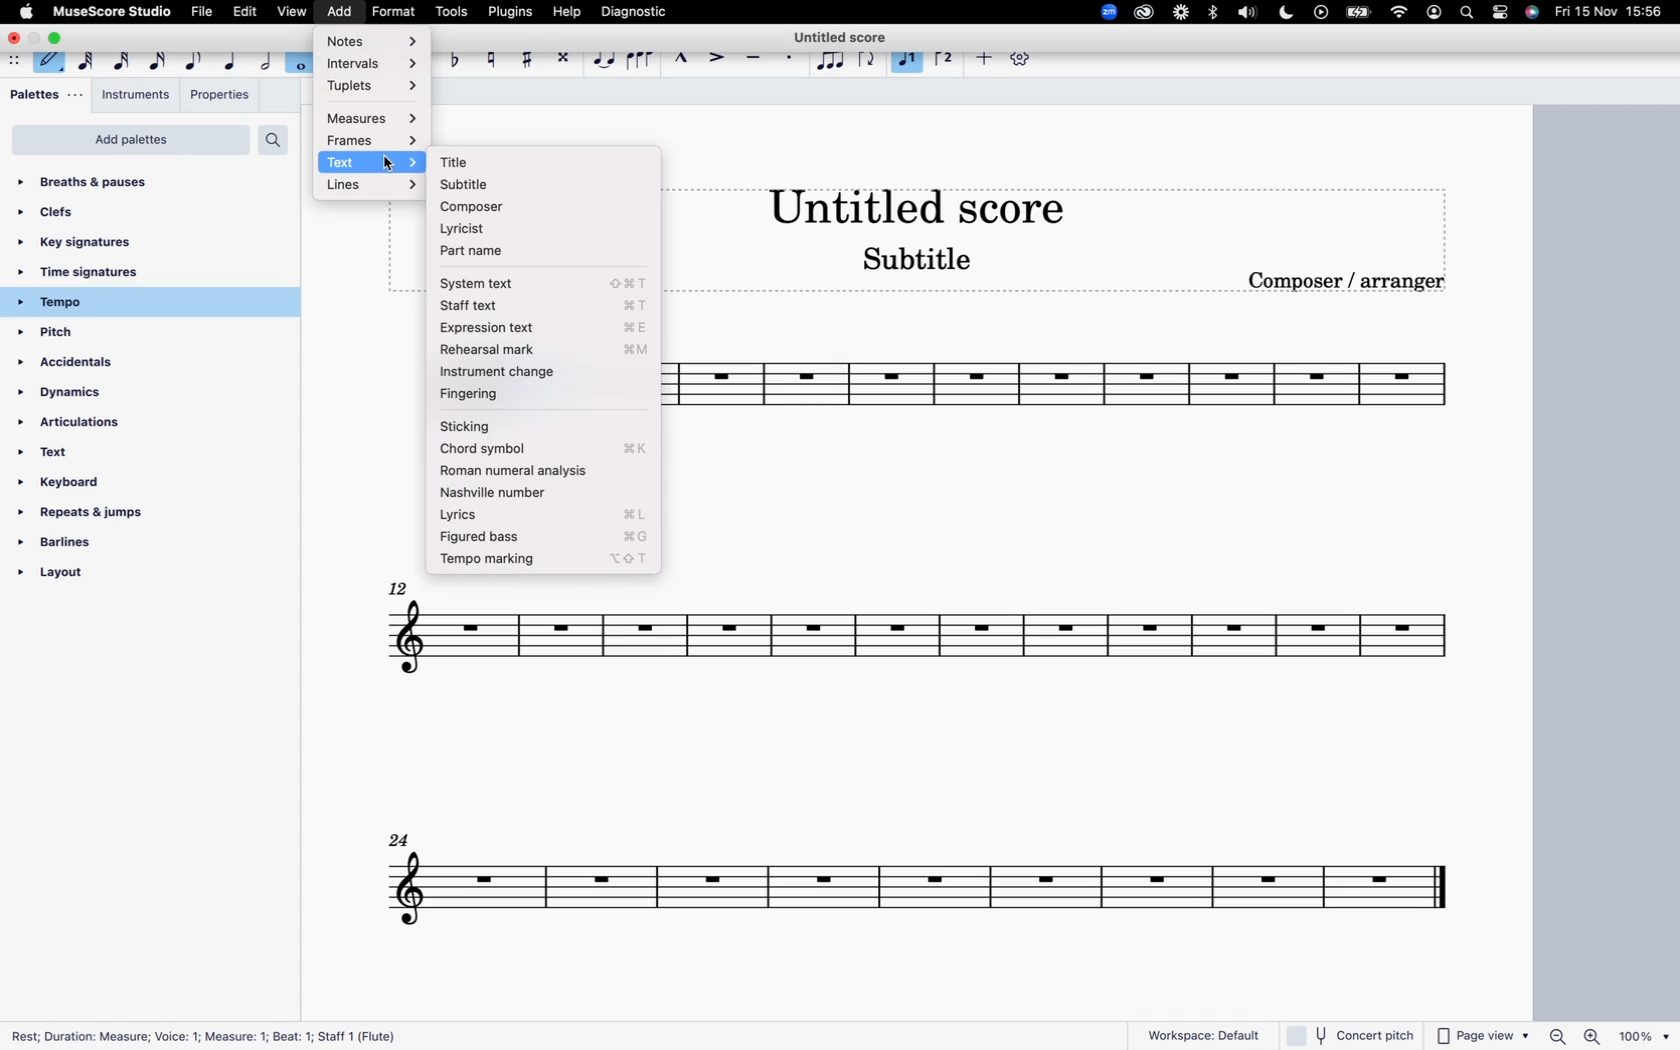  What do you see at coordinates (1141, 14) in the screenshot?
I see `creative cloud` at bounding box center [1141, 14].